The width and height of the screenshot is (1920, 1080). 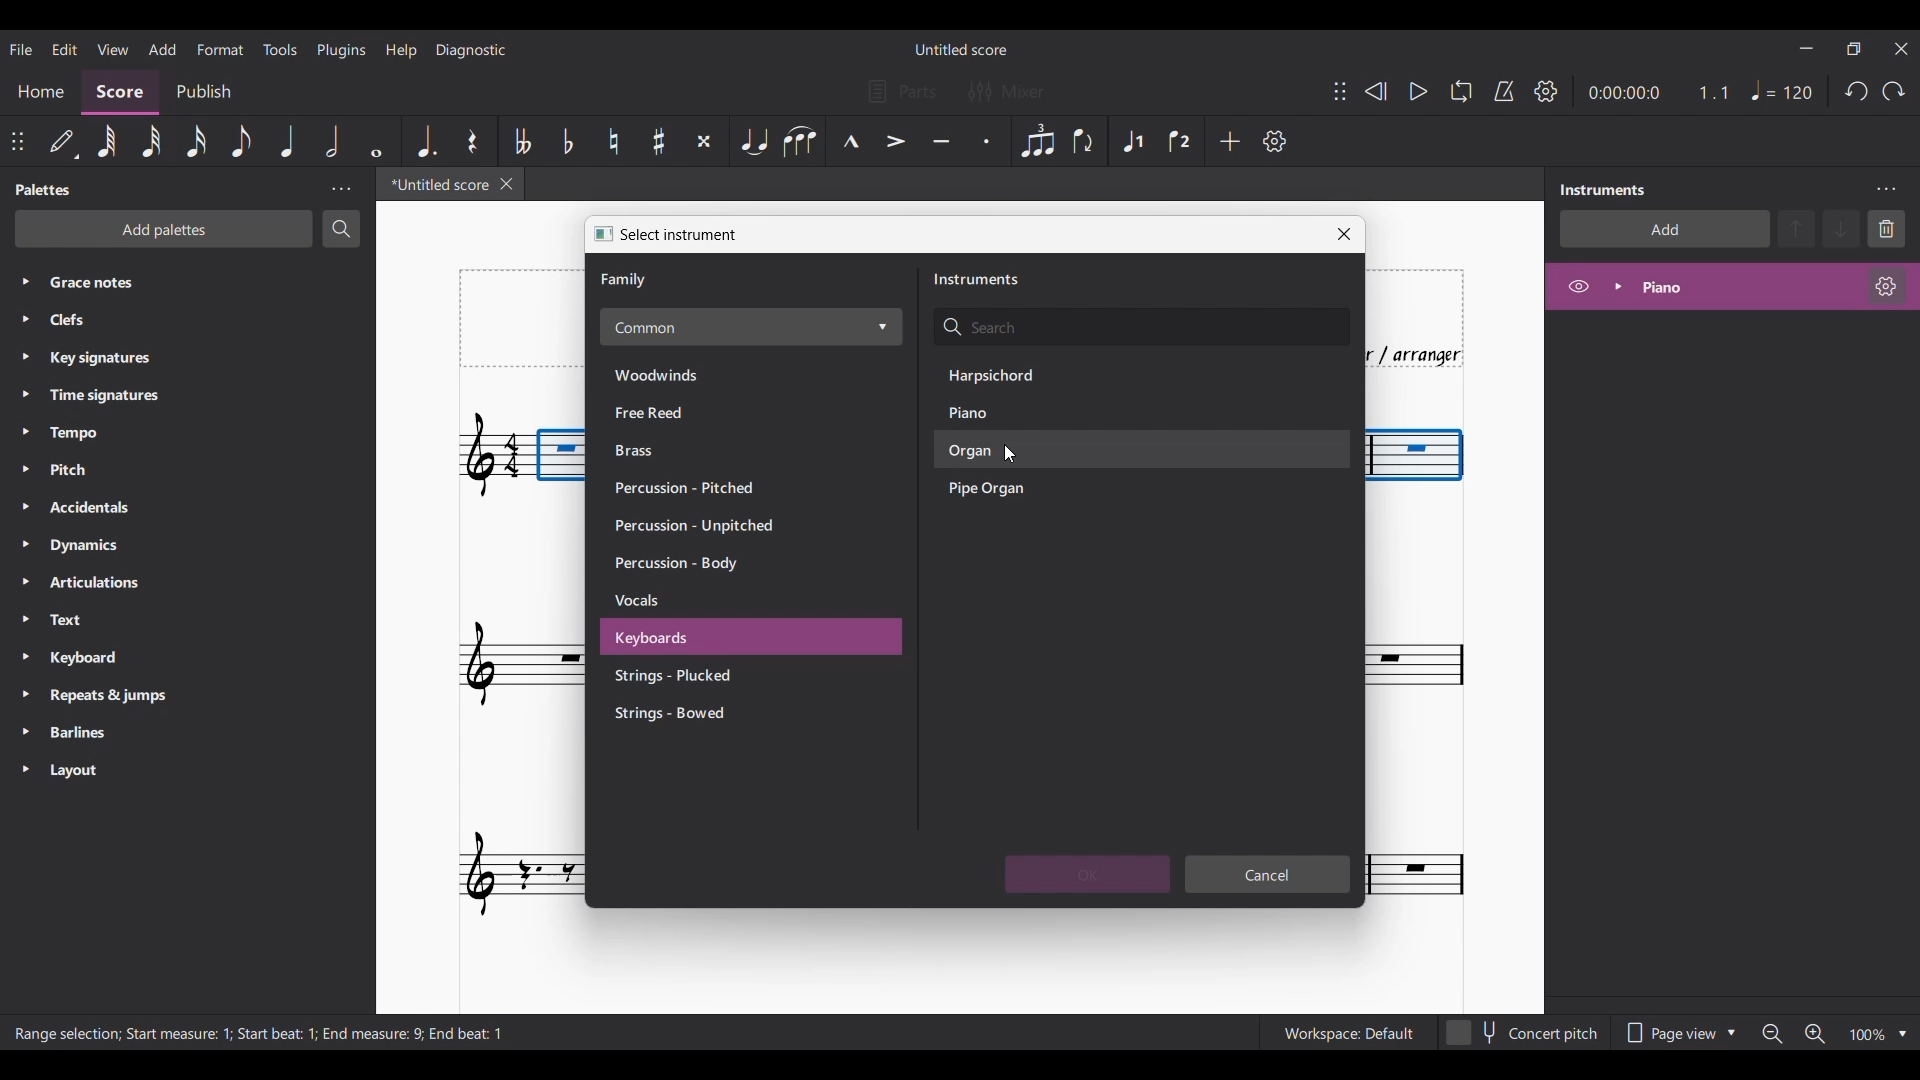 What do you see at coordinates (569, 141) in the screenshot?
I see `Toggle flat` at bounding box center [569, 141].